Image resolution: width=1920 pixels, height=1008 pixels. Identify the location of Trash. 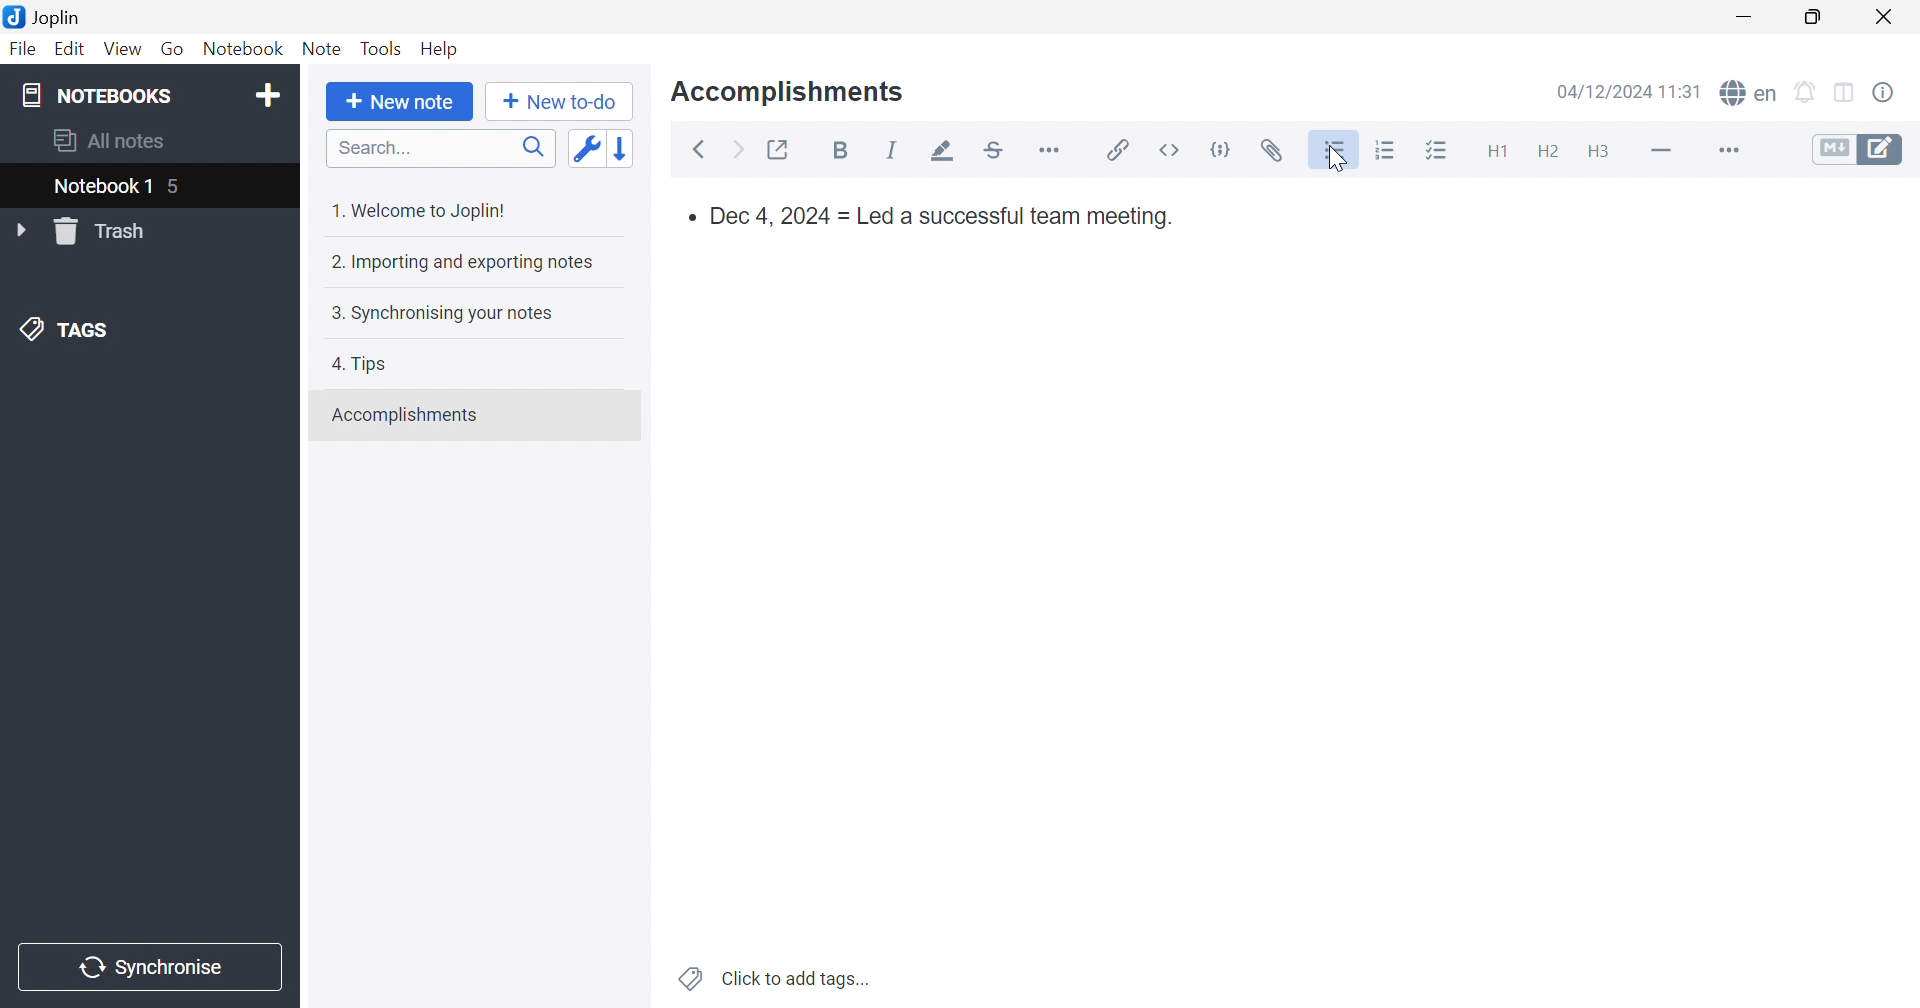
(106, 231).